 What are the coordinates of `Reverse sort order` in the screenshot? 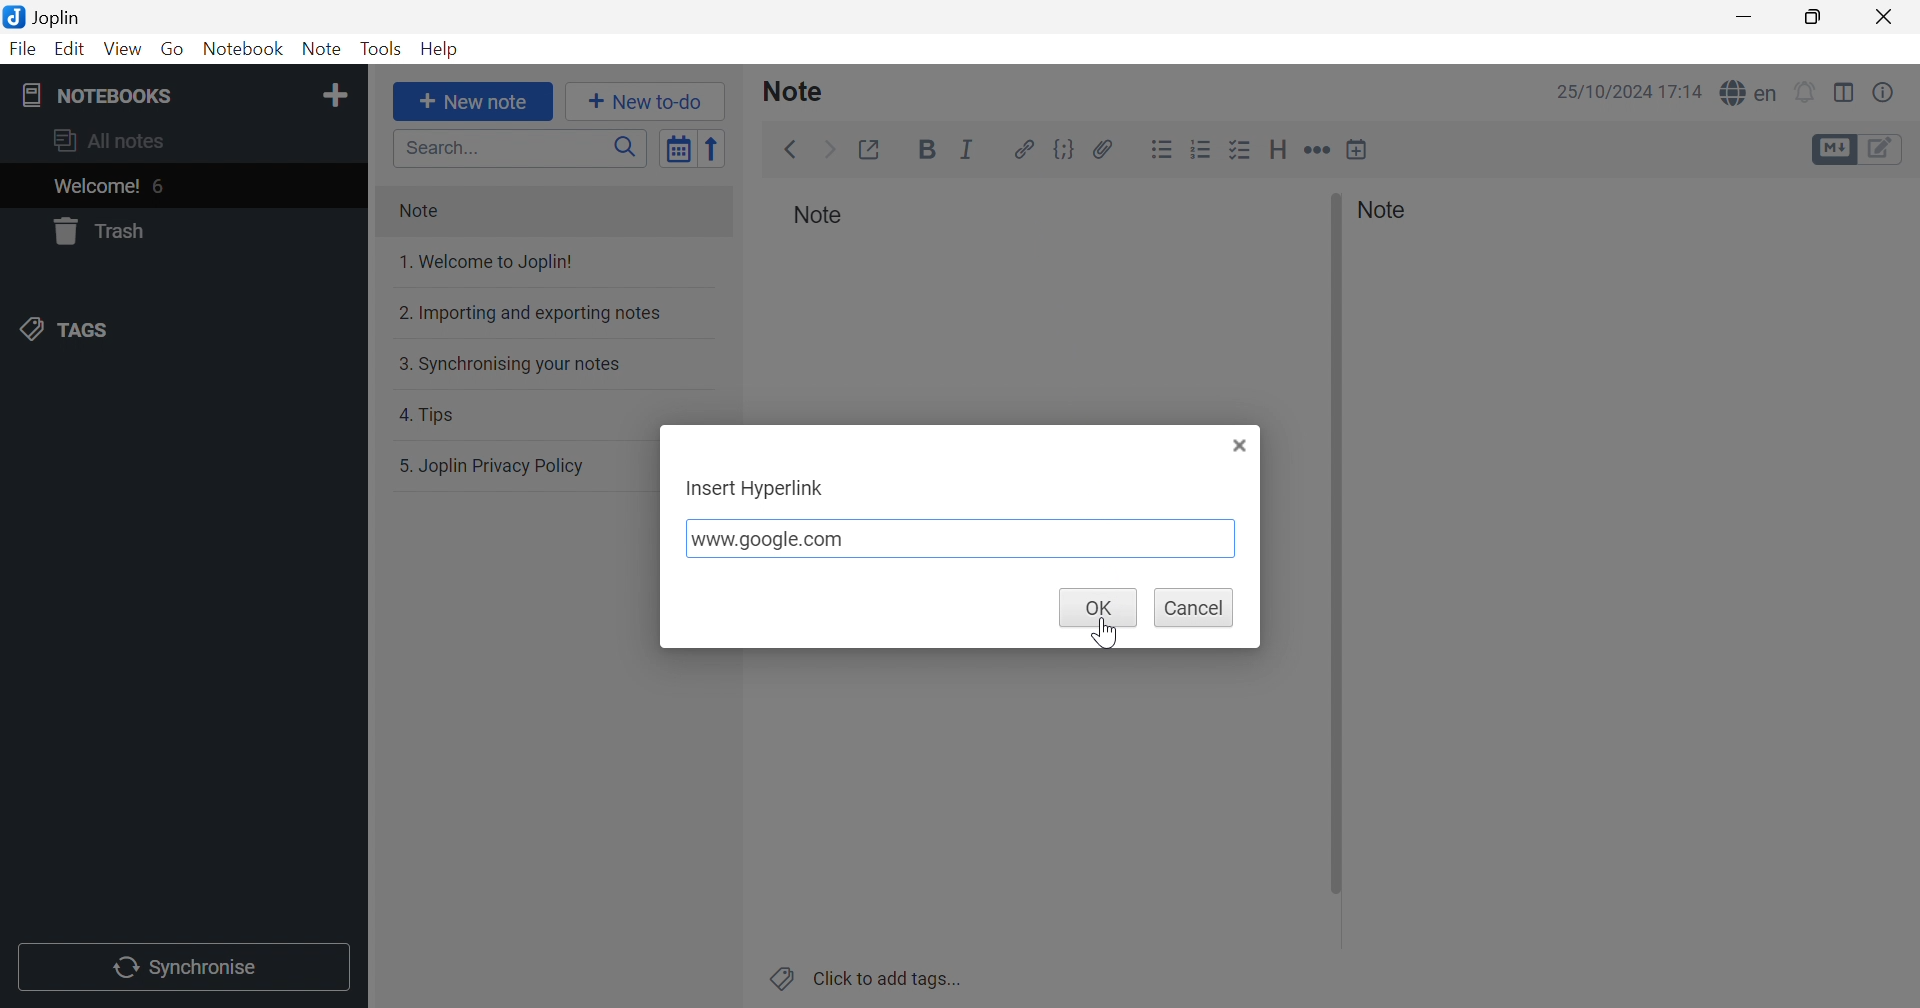 It's located at (717, 149).